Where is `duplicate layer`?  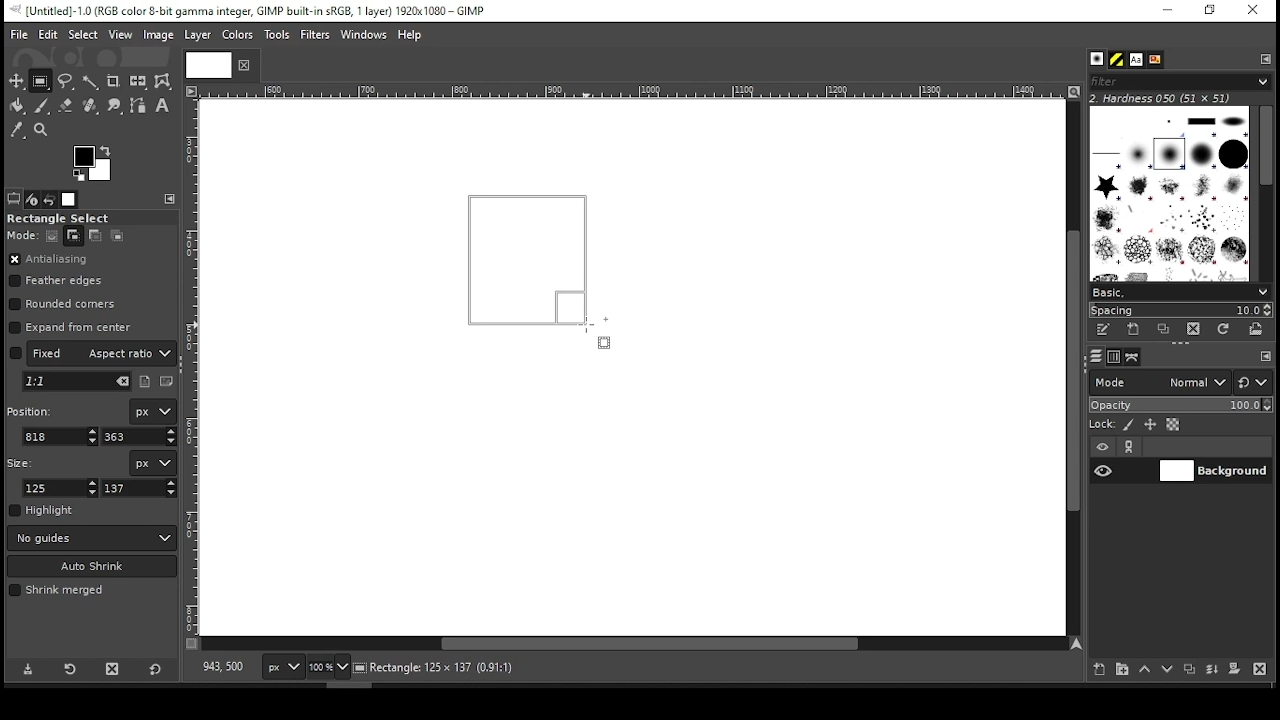
duplicate layer is located at coordinates (1192, 671).